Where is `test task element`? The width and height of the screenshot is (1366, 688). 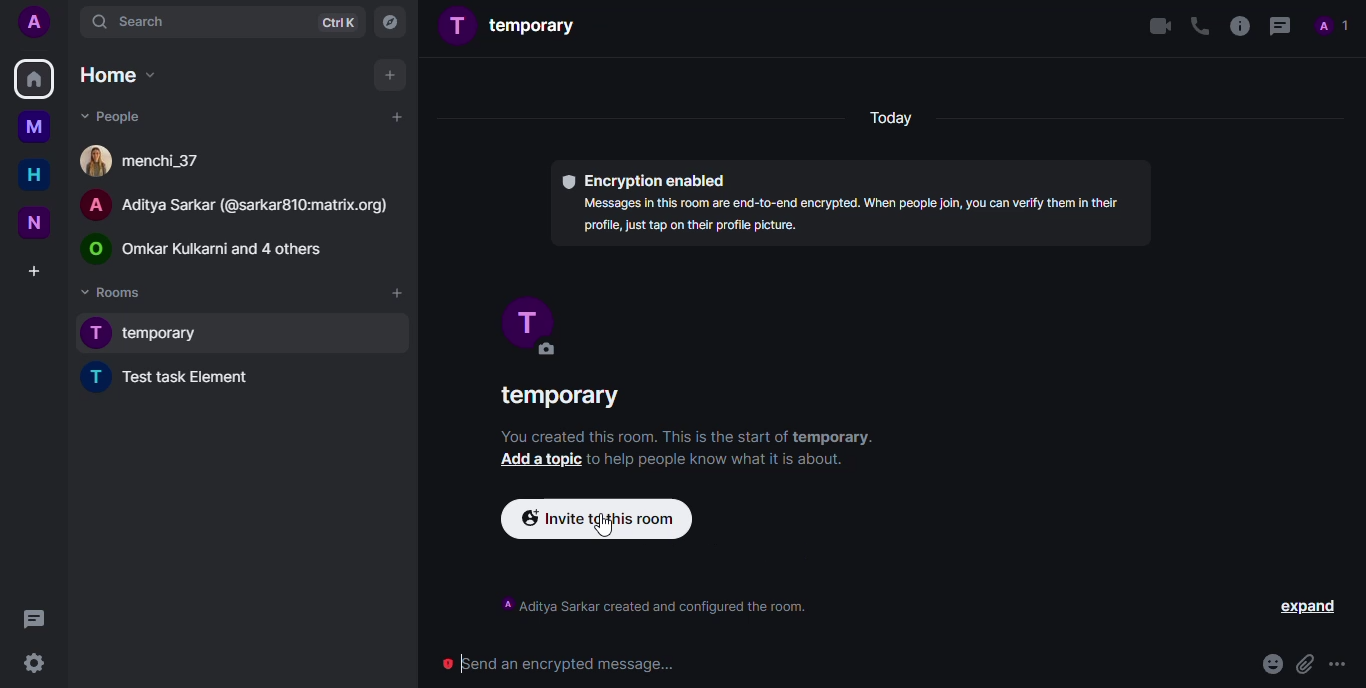
test task element is located at coordinates (181, 381).